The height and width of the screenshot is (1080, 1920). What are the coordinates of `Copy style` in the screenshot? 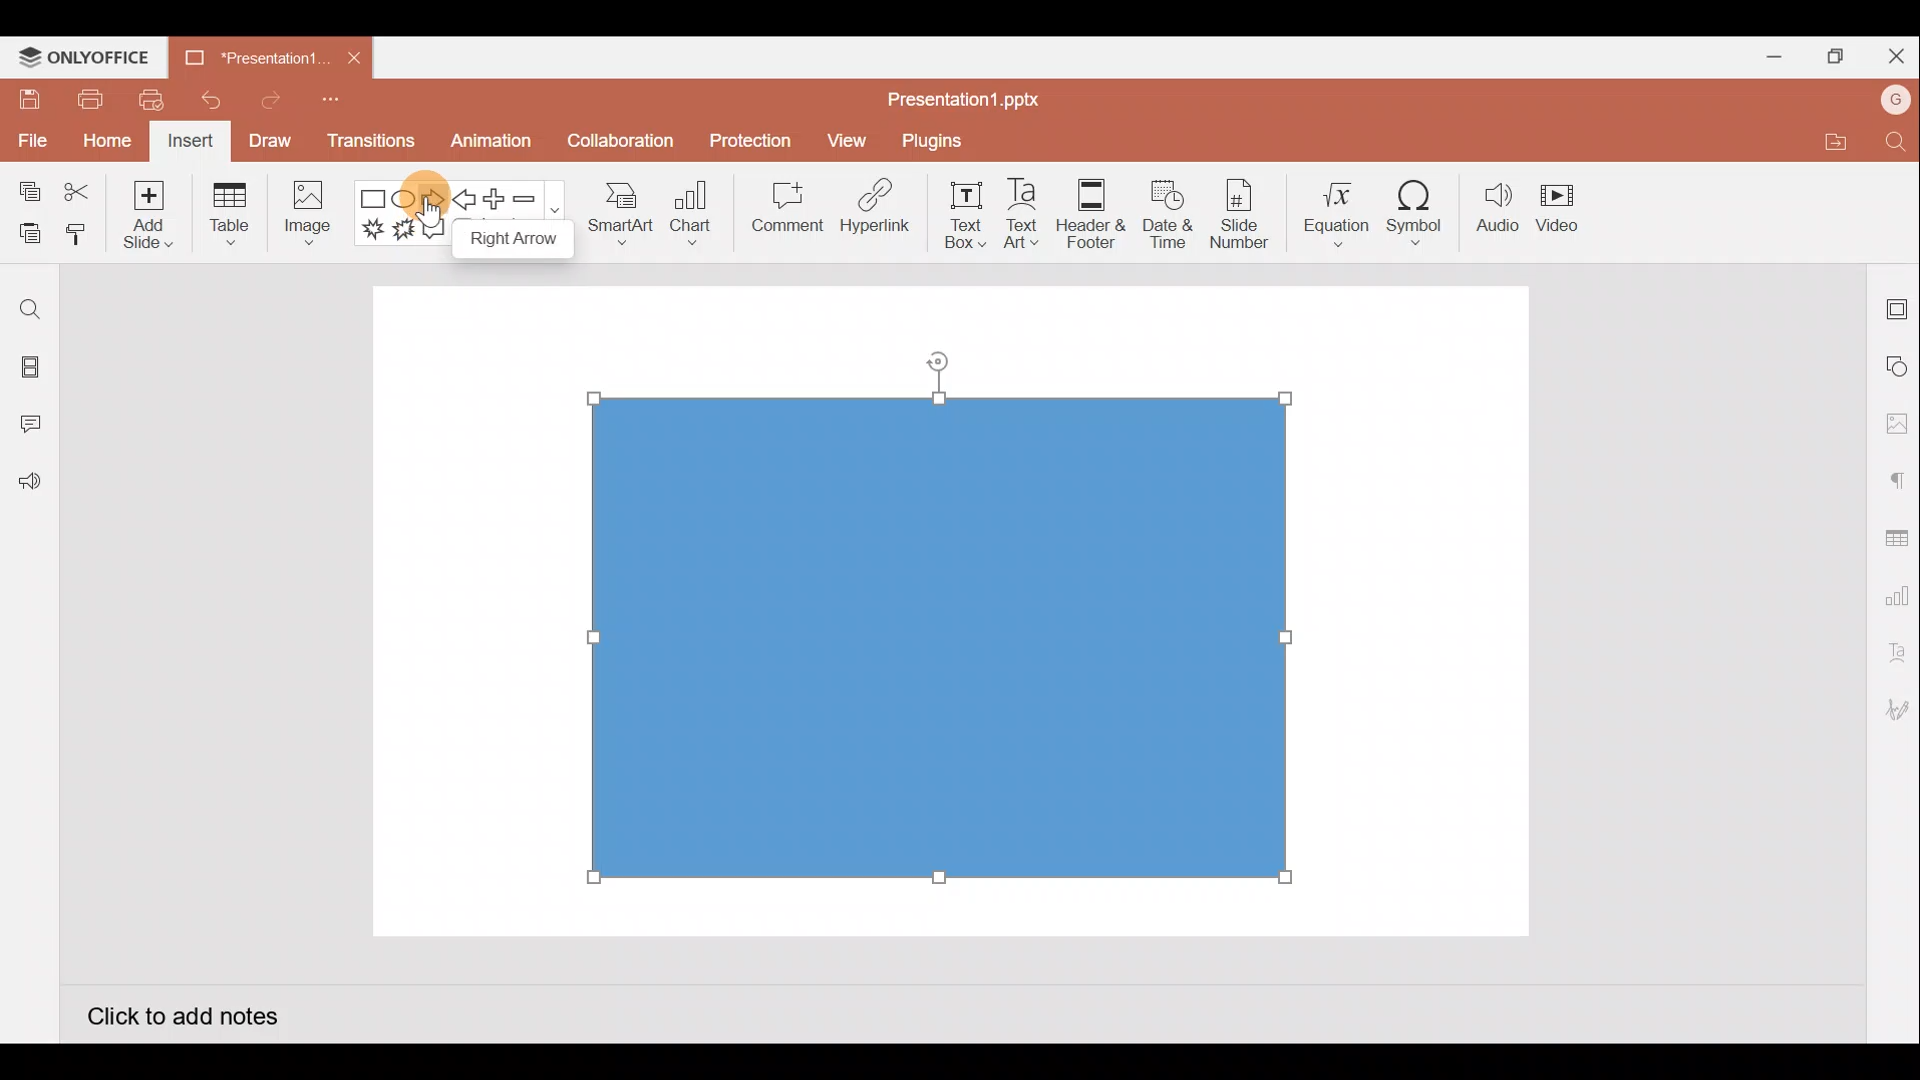 It's located at (78, 237).